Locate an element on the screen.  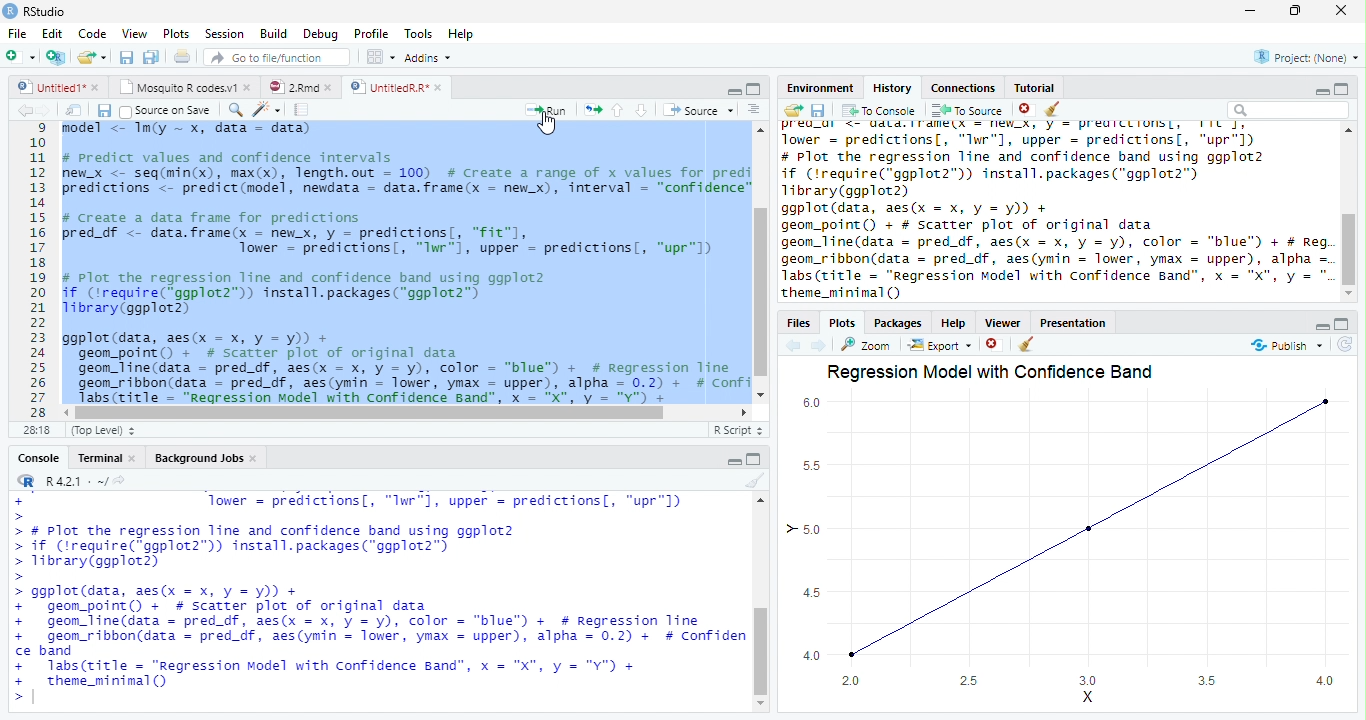
Minimize is located at coordinates (734, 462).